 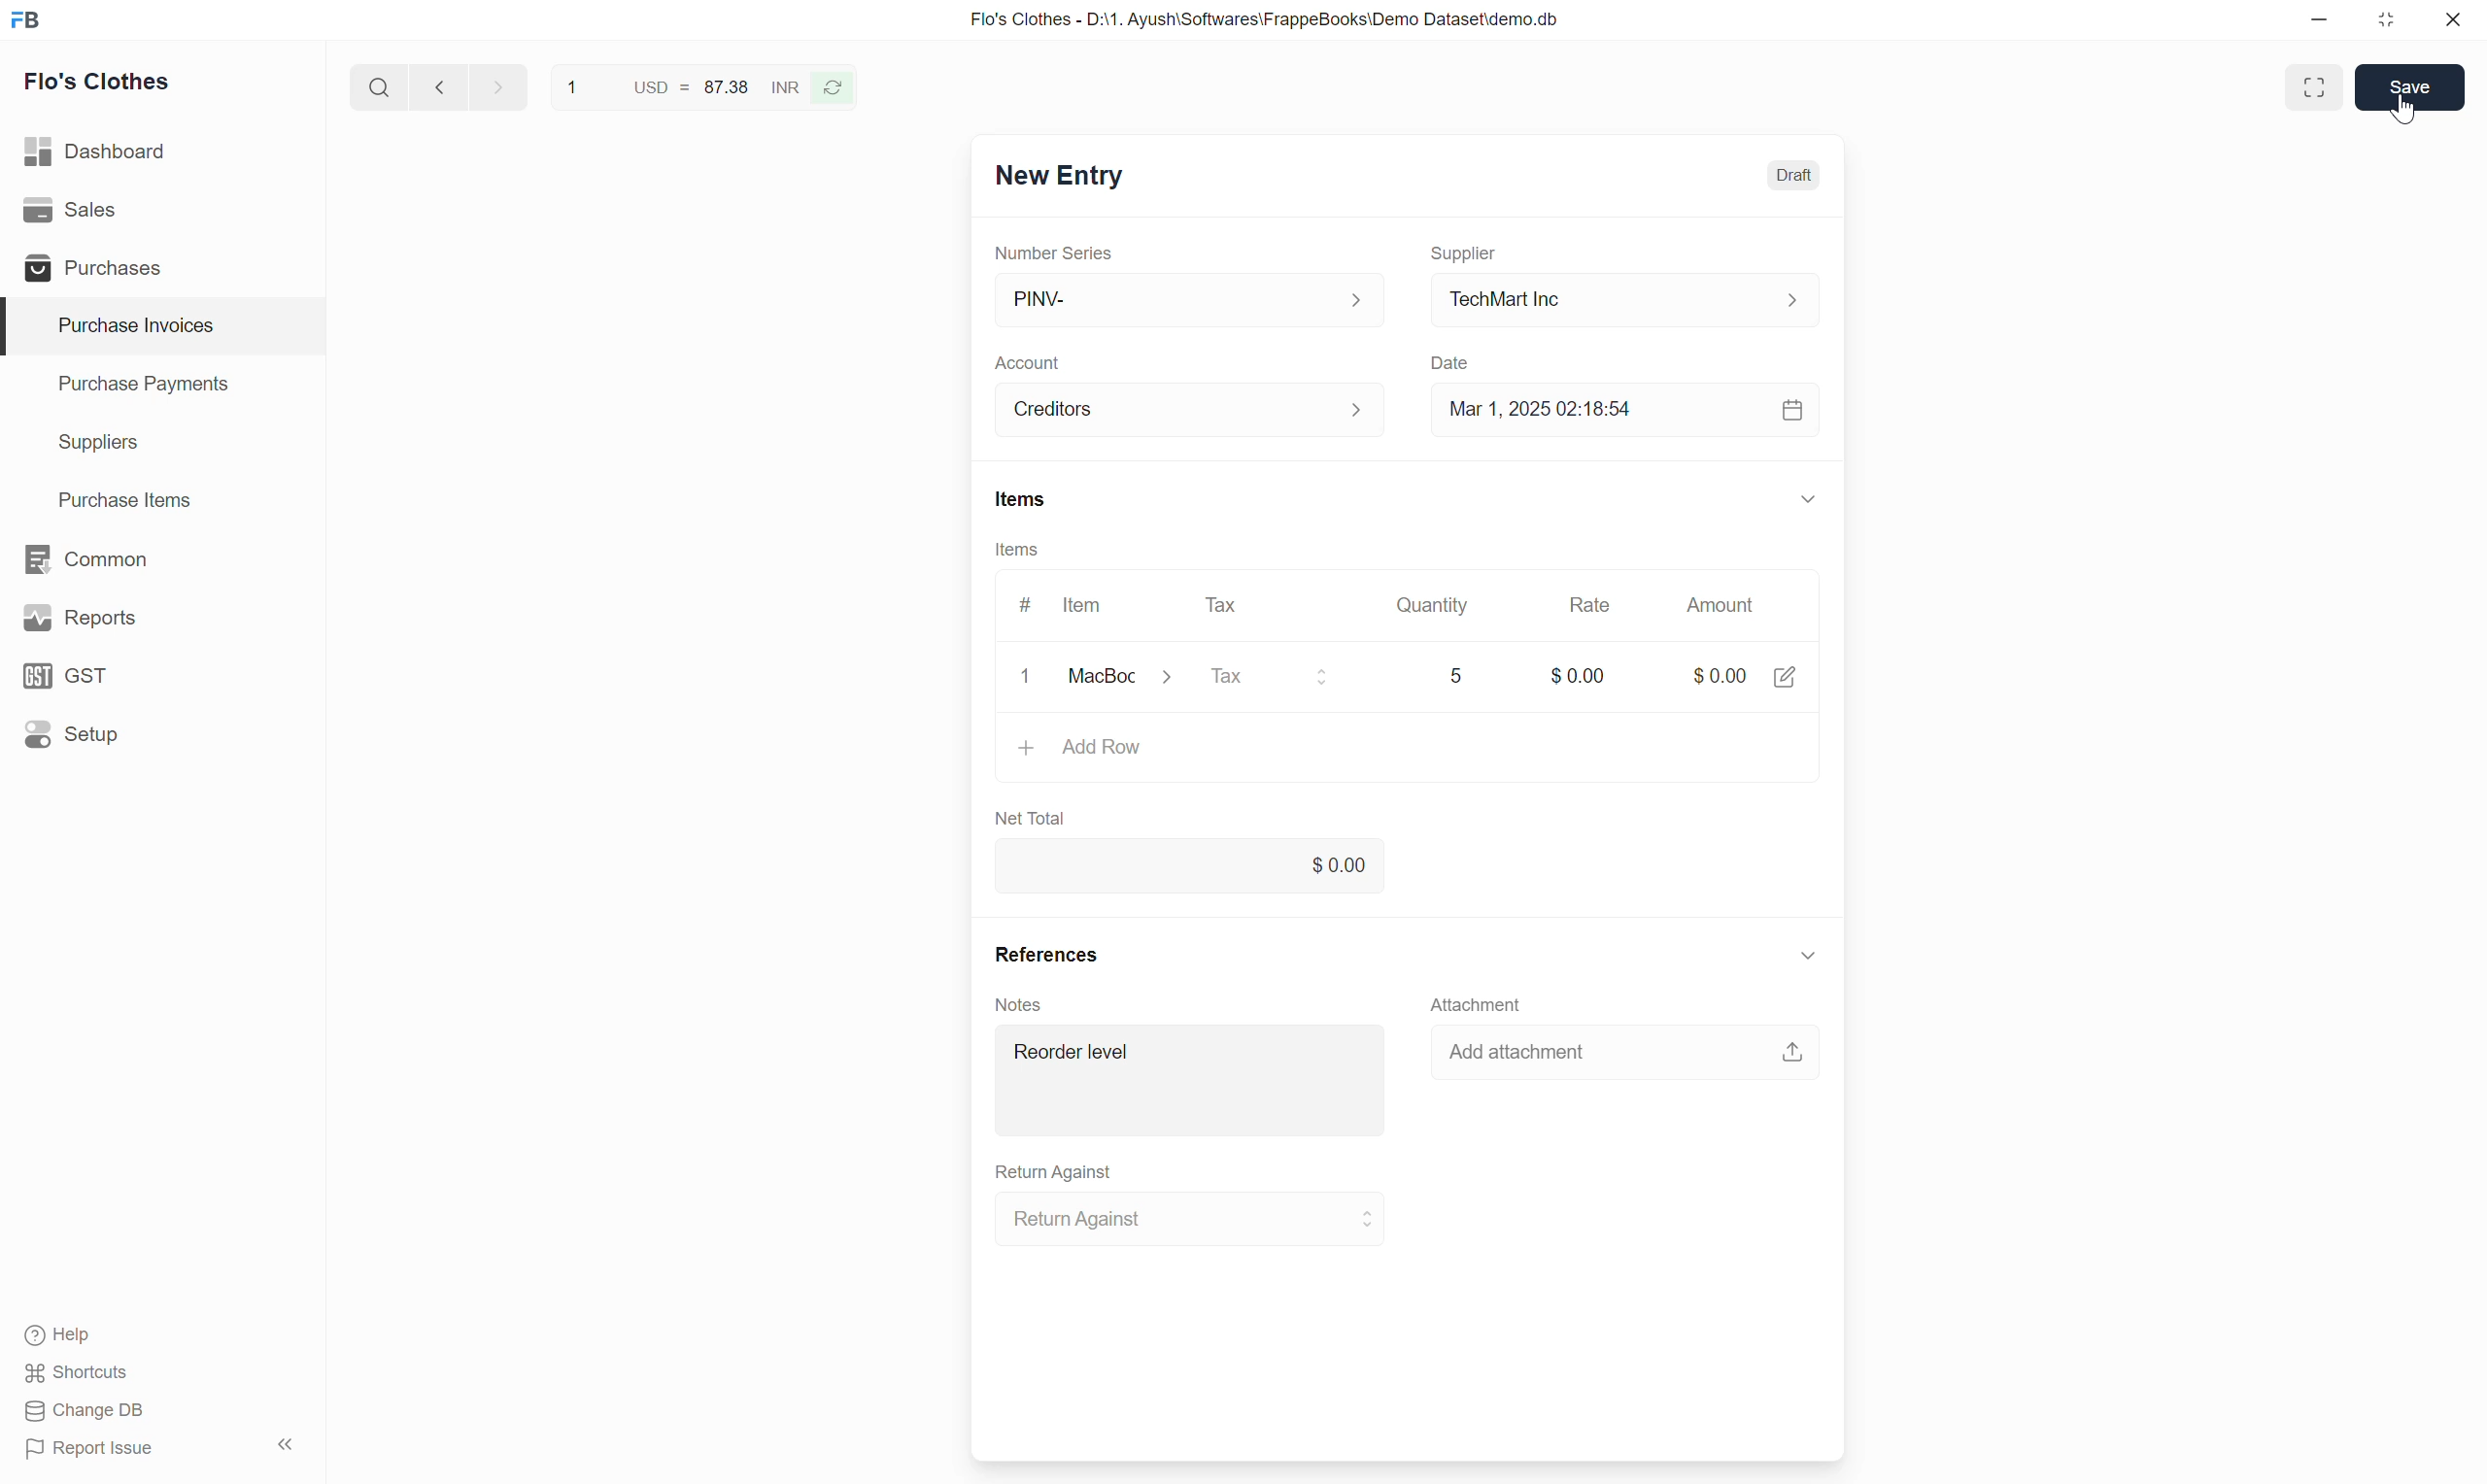 What do you see at coordinates (1063, 605) in the screenshot?
I see `# Item` at bounding box center [1063, 605].